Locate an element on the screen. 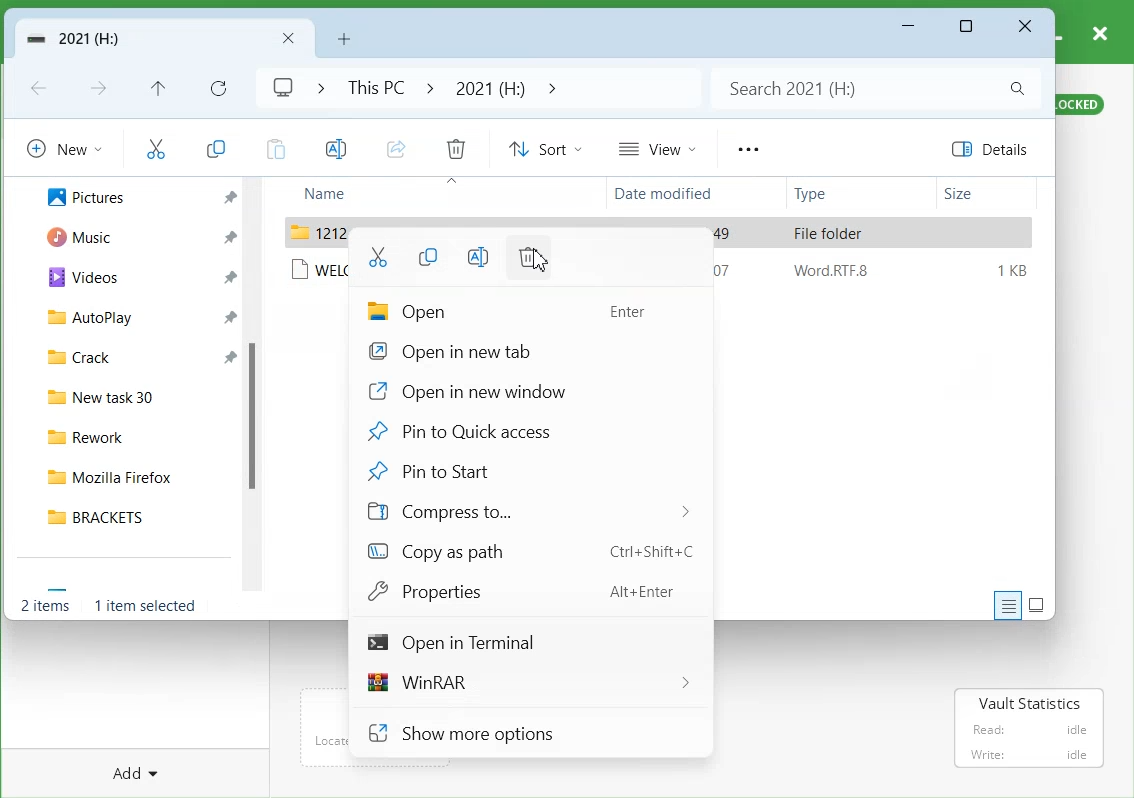 This screenshot has width=1134, height=798. Rework is located at coordinates (136, 437).